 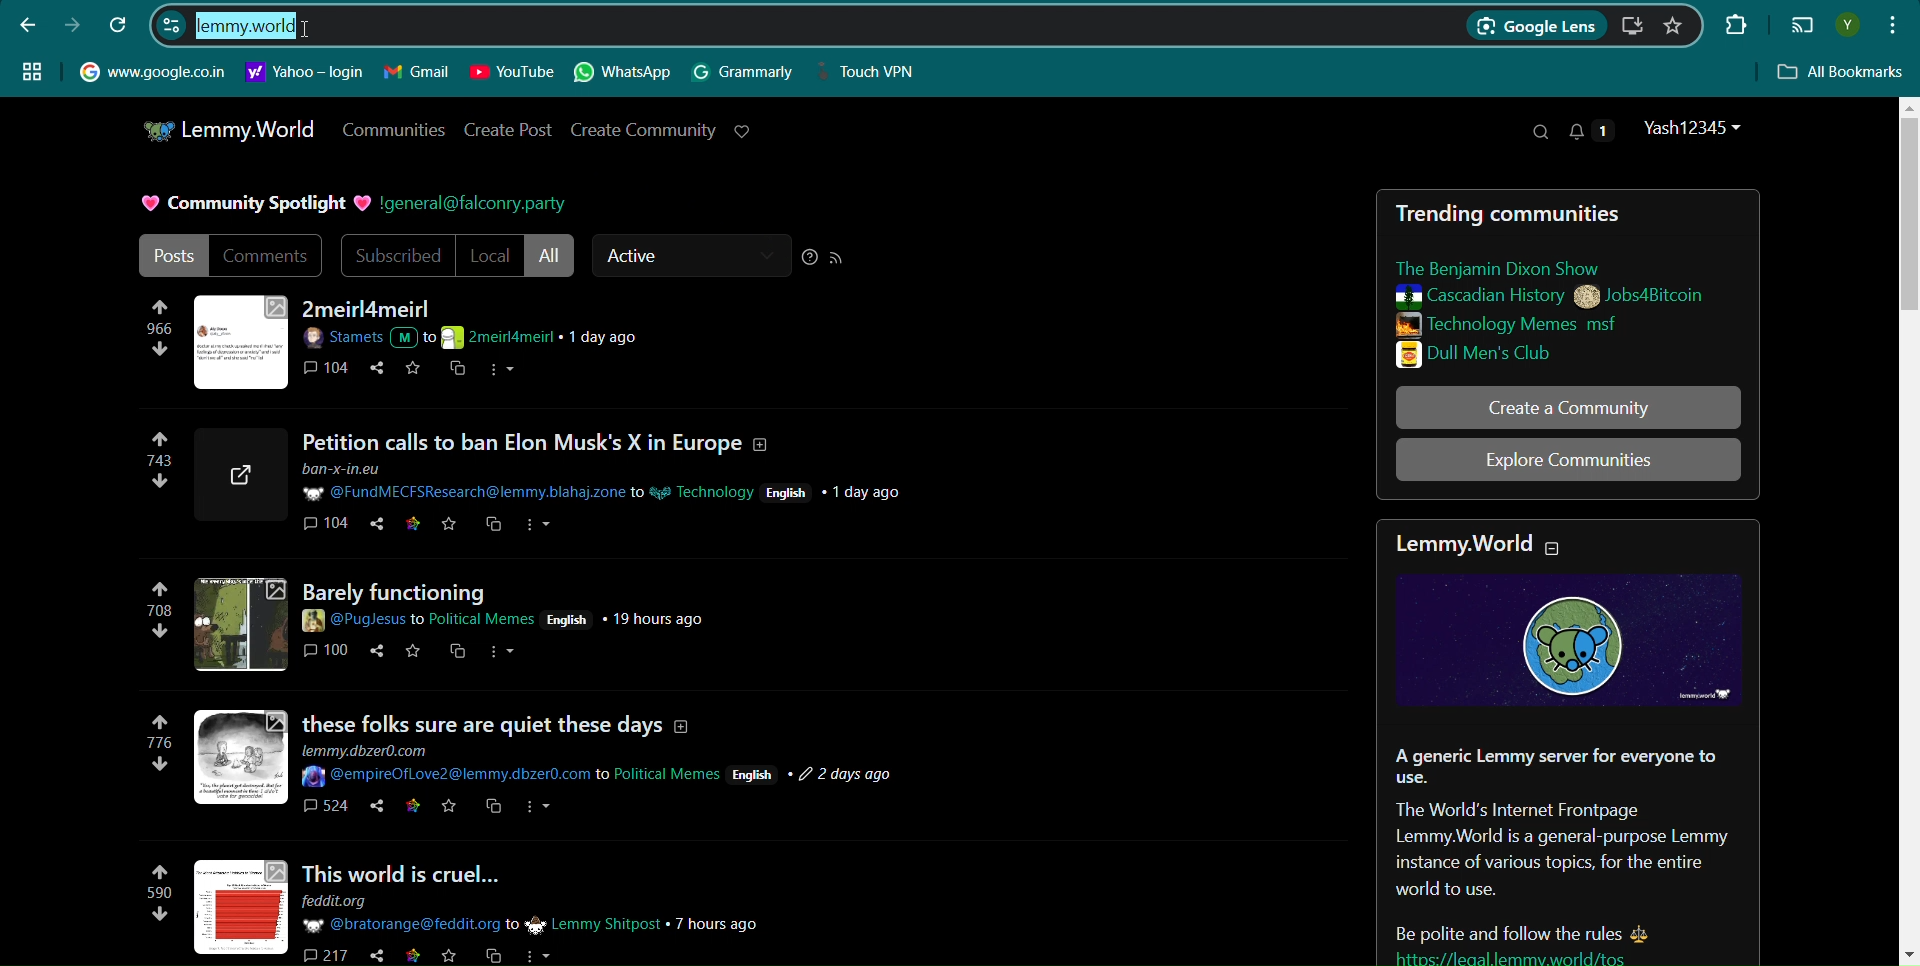 What do you see at coordinates (305, 72) in the screenshot?
I see `Hyperlink` at bounding box center [305, 72].